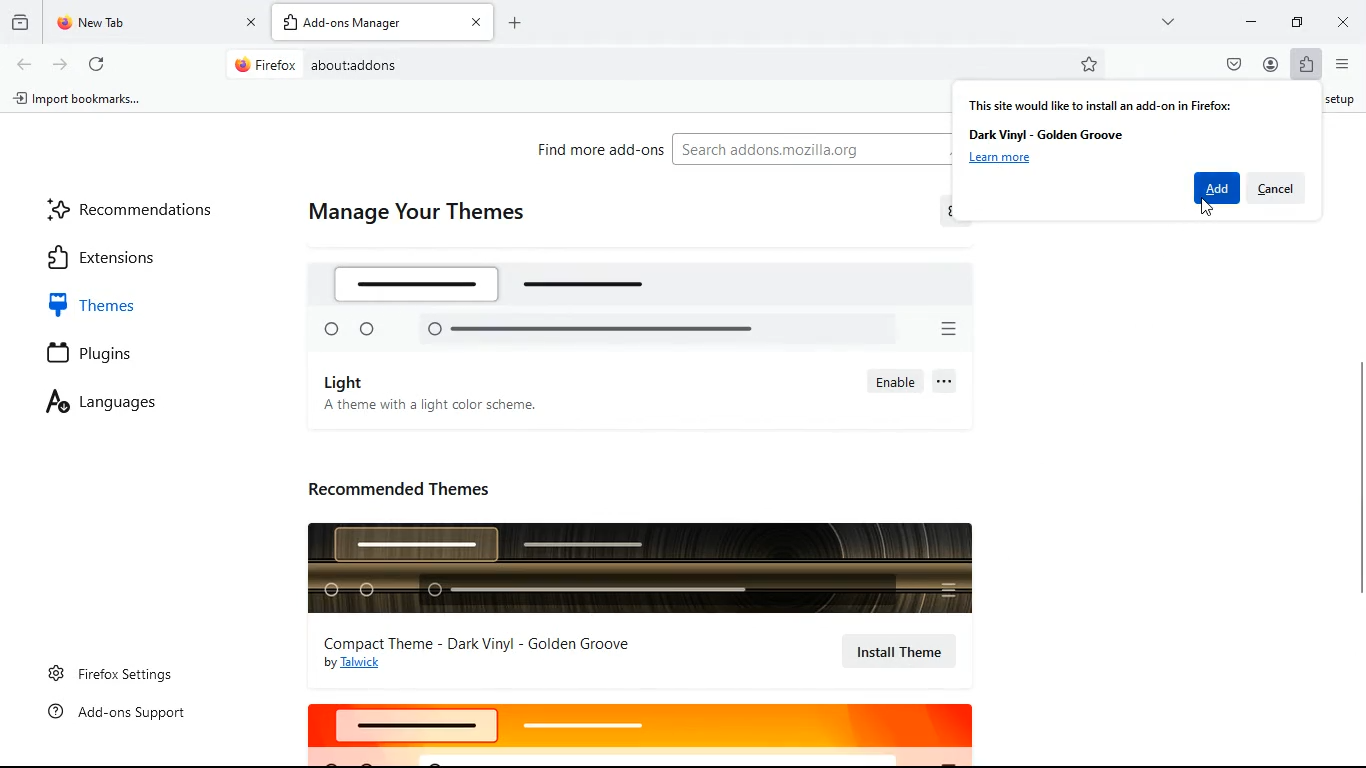 Image resolution: width=1366 pixels, height=768 pixels. Describe the element at coordinates (934, 669) in the screenshot. I see `Cursor` at that location.